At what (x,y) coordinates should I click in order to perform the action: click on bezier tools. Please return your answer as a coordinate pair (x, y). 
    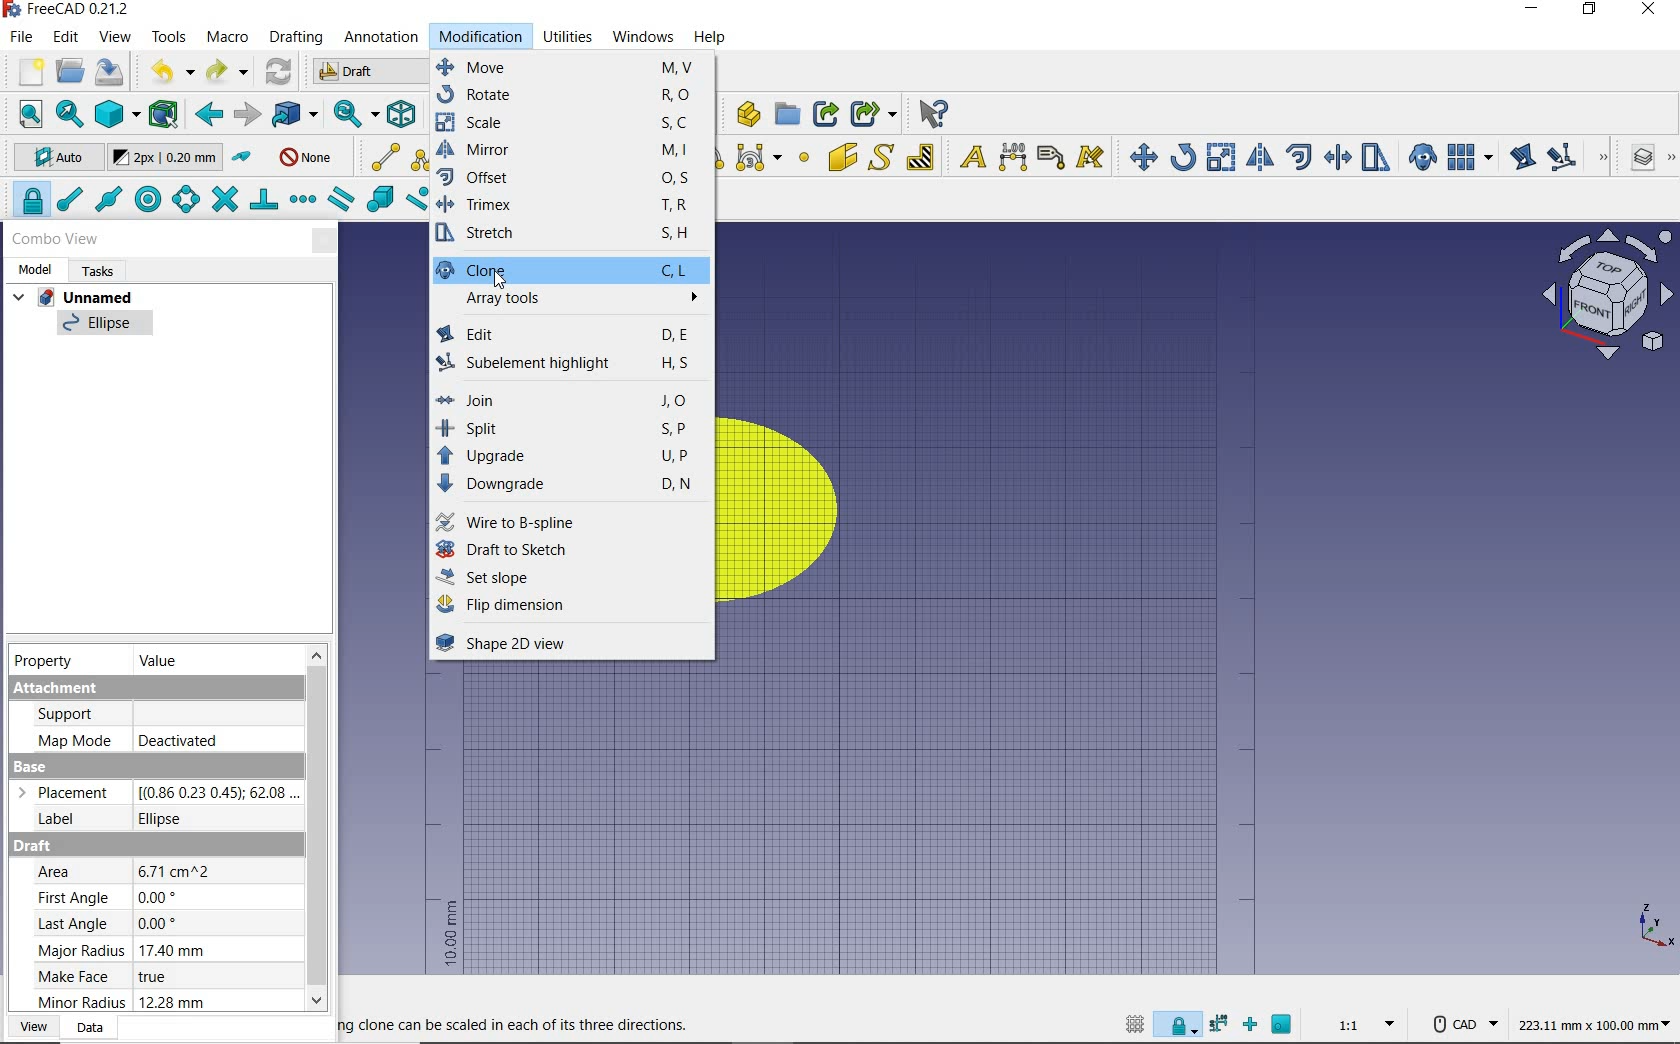
    Looking at the image, I should click on (760, 160).